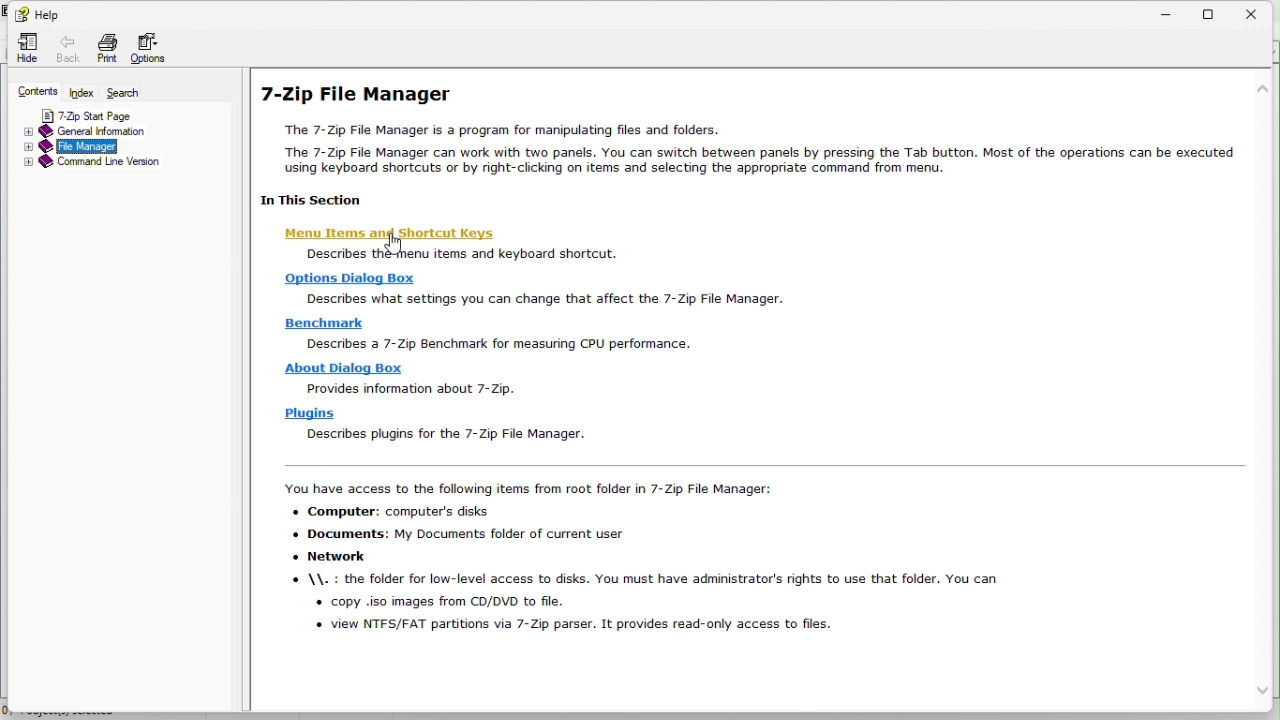 This screenshot has width=1280, height=720. Describe the element at coordinates (467, 255) in the screenshot. I see `describes the menu items and keyboard shortcuts` at that location.